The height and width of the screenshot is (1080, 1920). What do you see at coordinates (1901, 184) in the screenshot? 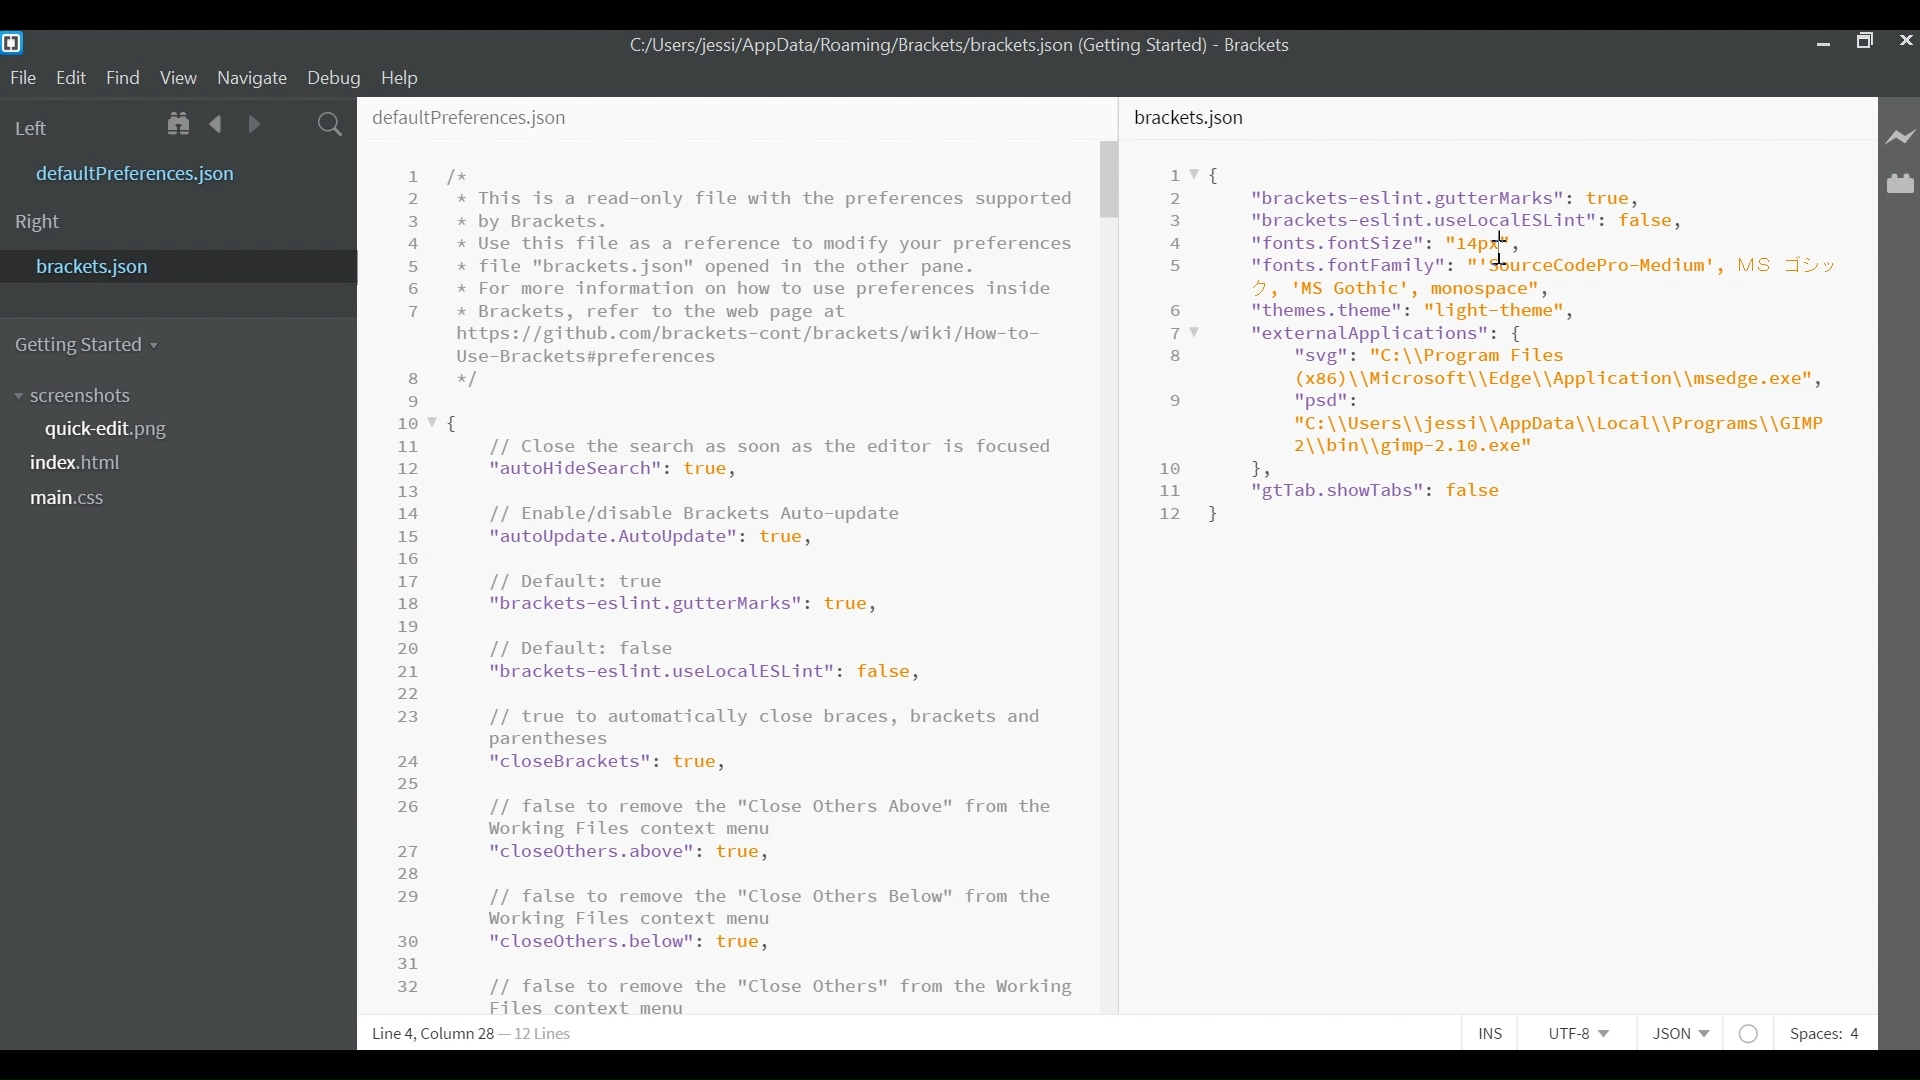
I see `Manage Extenions` at bounding box center [1901, 184].